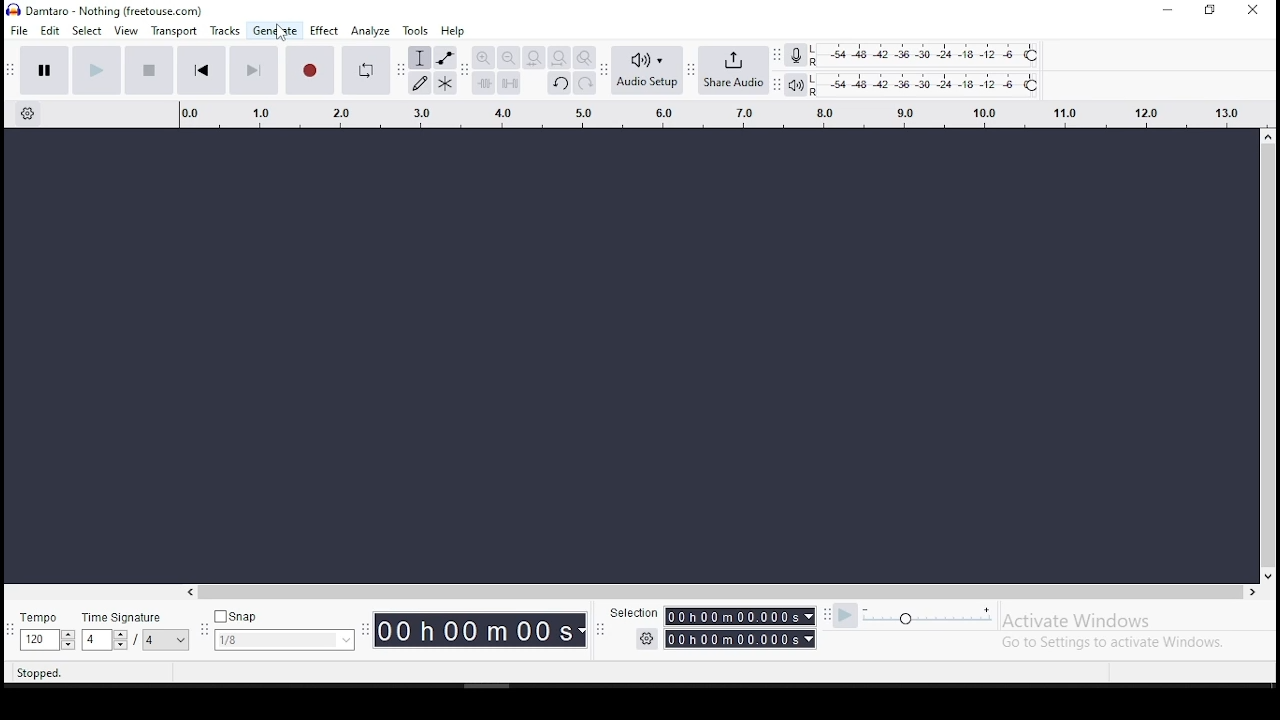  Describe the element at coordinates (484, 57) in the screenshot. I see `zoom in` at that location.